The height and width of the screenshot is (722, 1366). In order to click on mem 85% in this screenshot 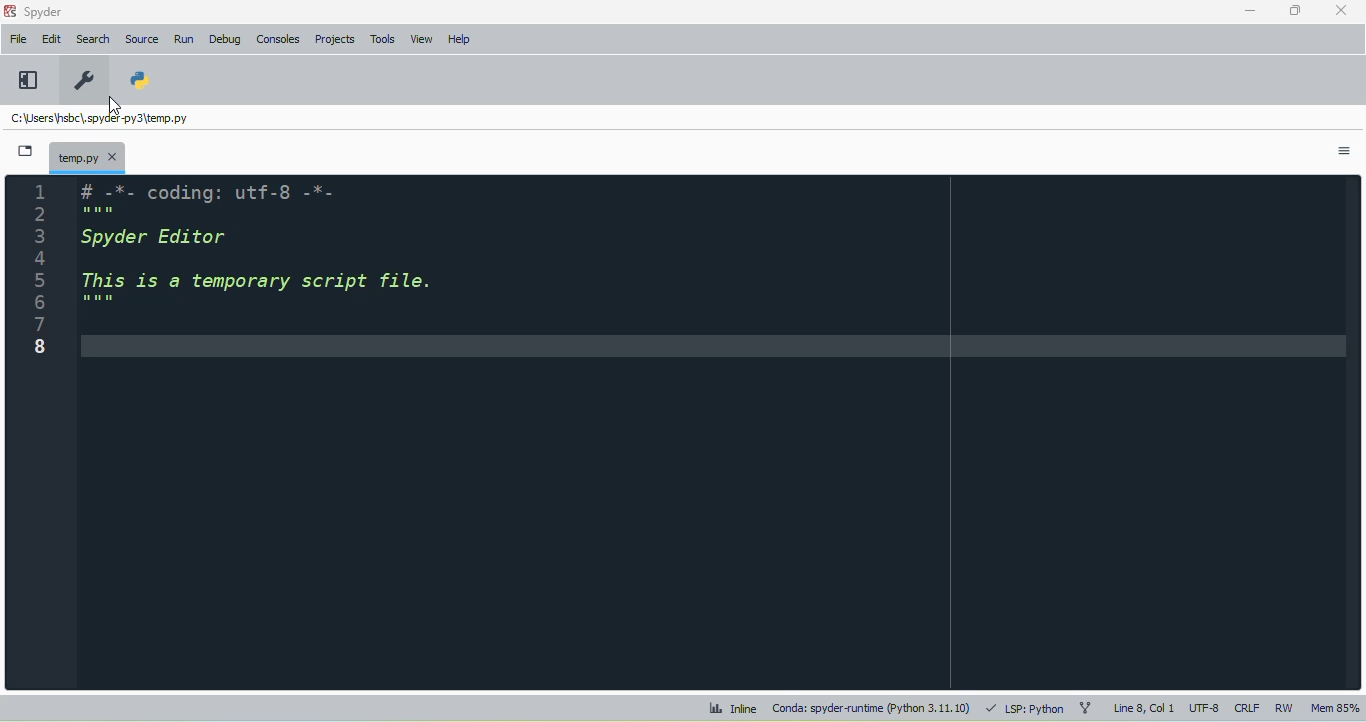, I will do `click(1335, 707)`.